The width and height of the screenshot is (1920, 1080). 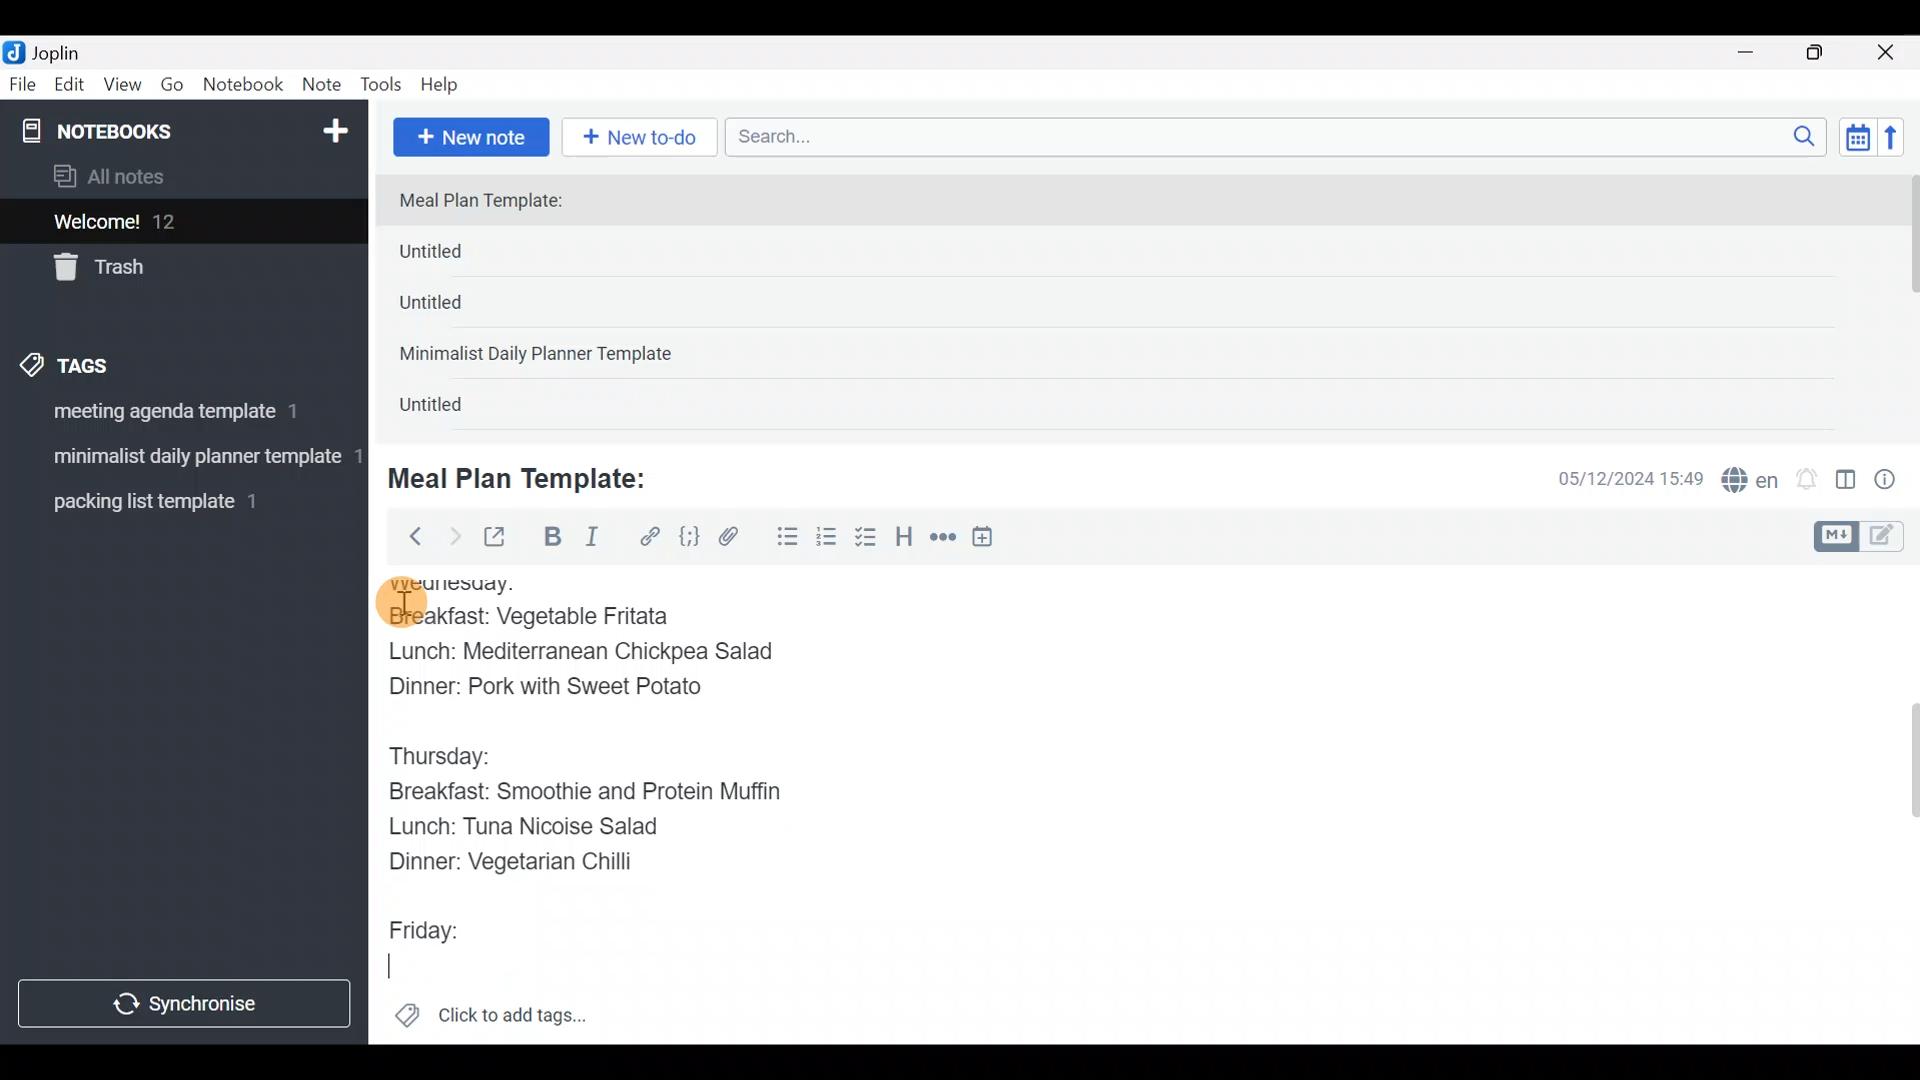 I want to click on Tag 1, so click(x=178, y=417).